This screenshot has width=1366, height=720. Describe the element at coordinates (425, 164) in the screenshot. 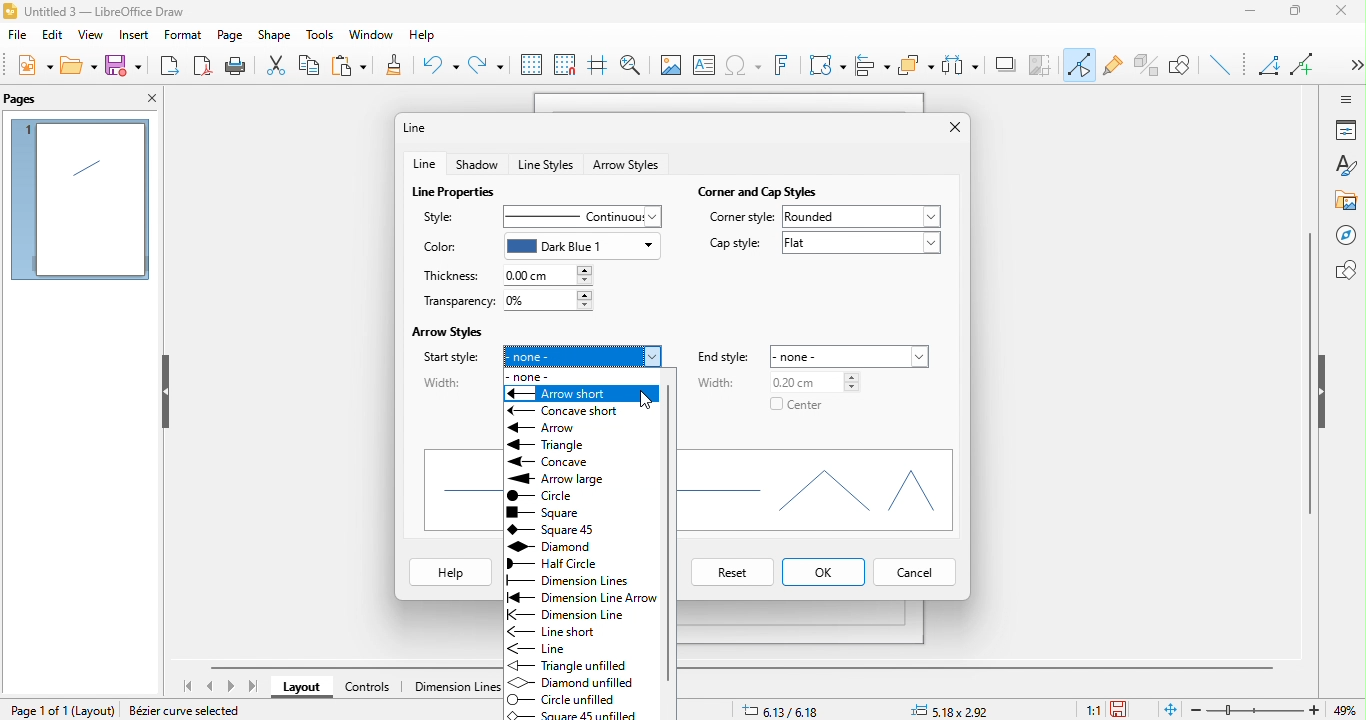

I see `line` at that location.